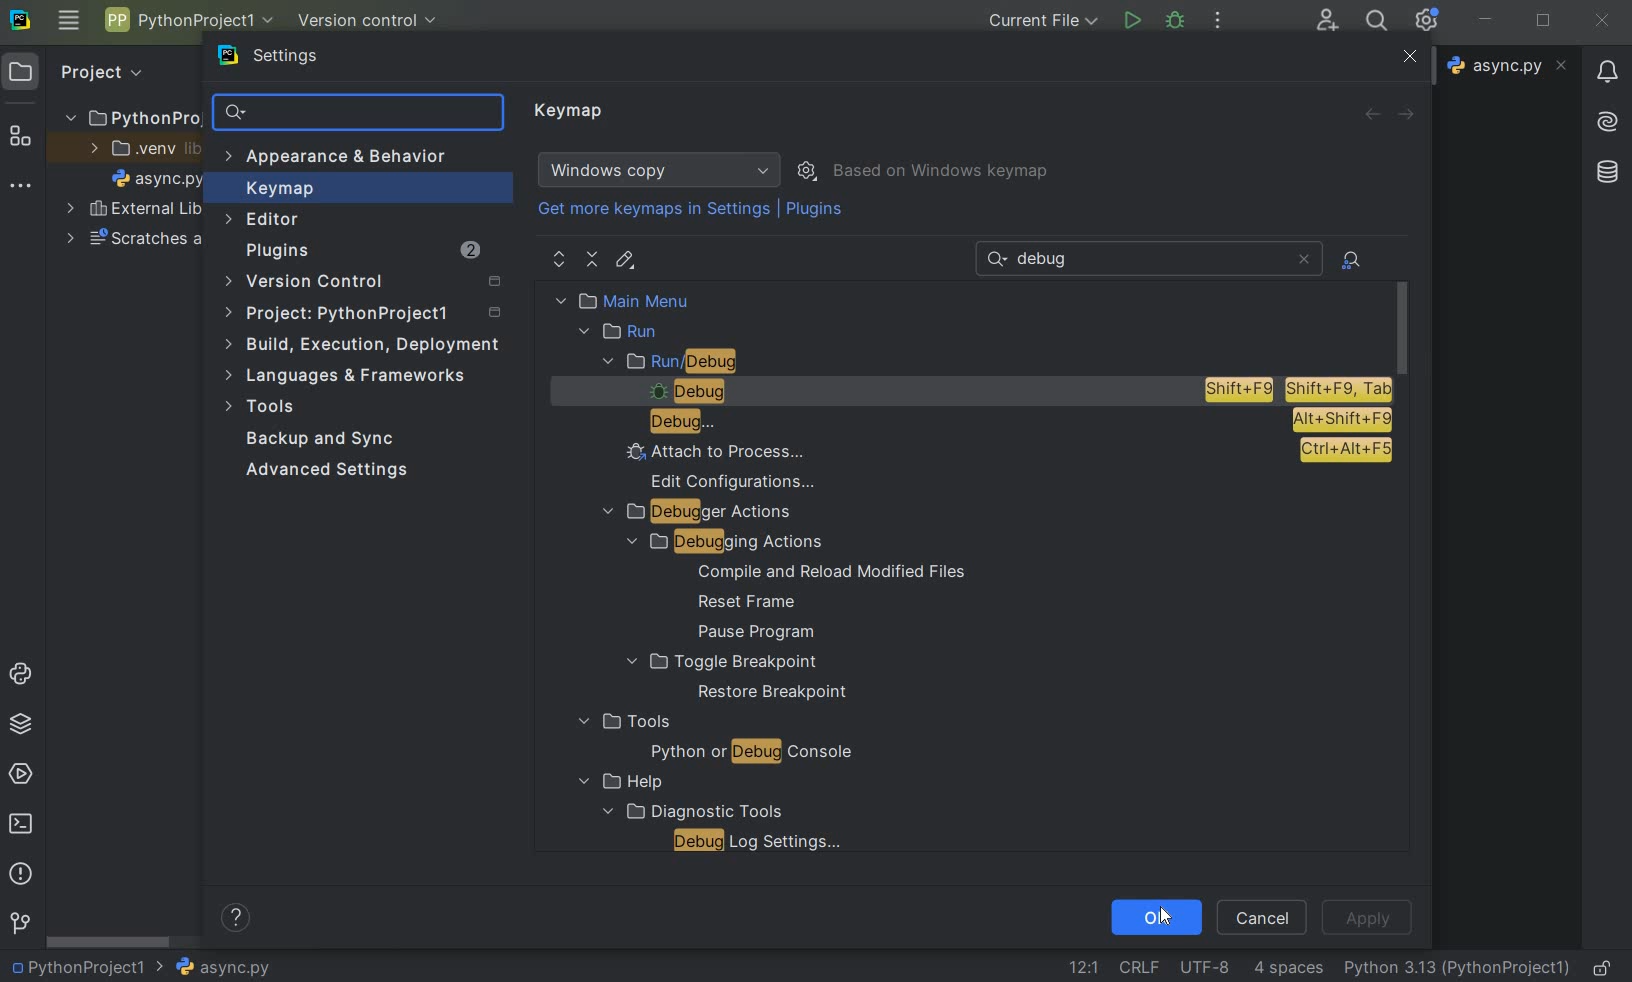 This screenshot has width=1632, height=982. Describe the element at coordinates (24, 675) in the screenshot. I see `python console` at that location.